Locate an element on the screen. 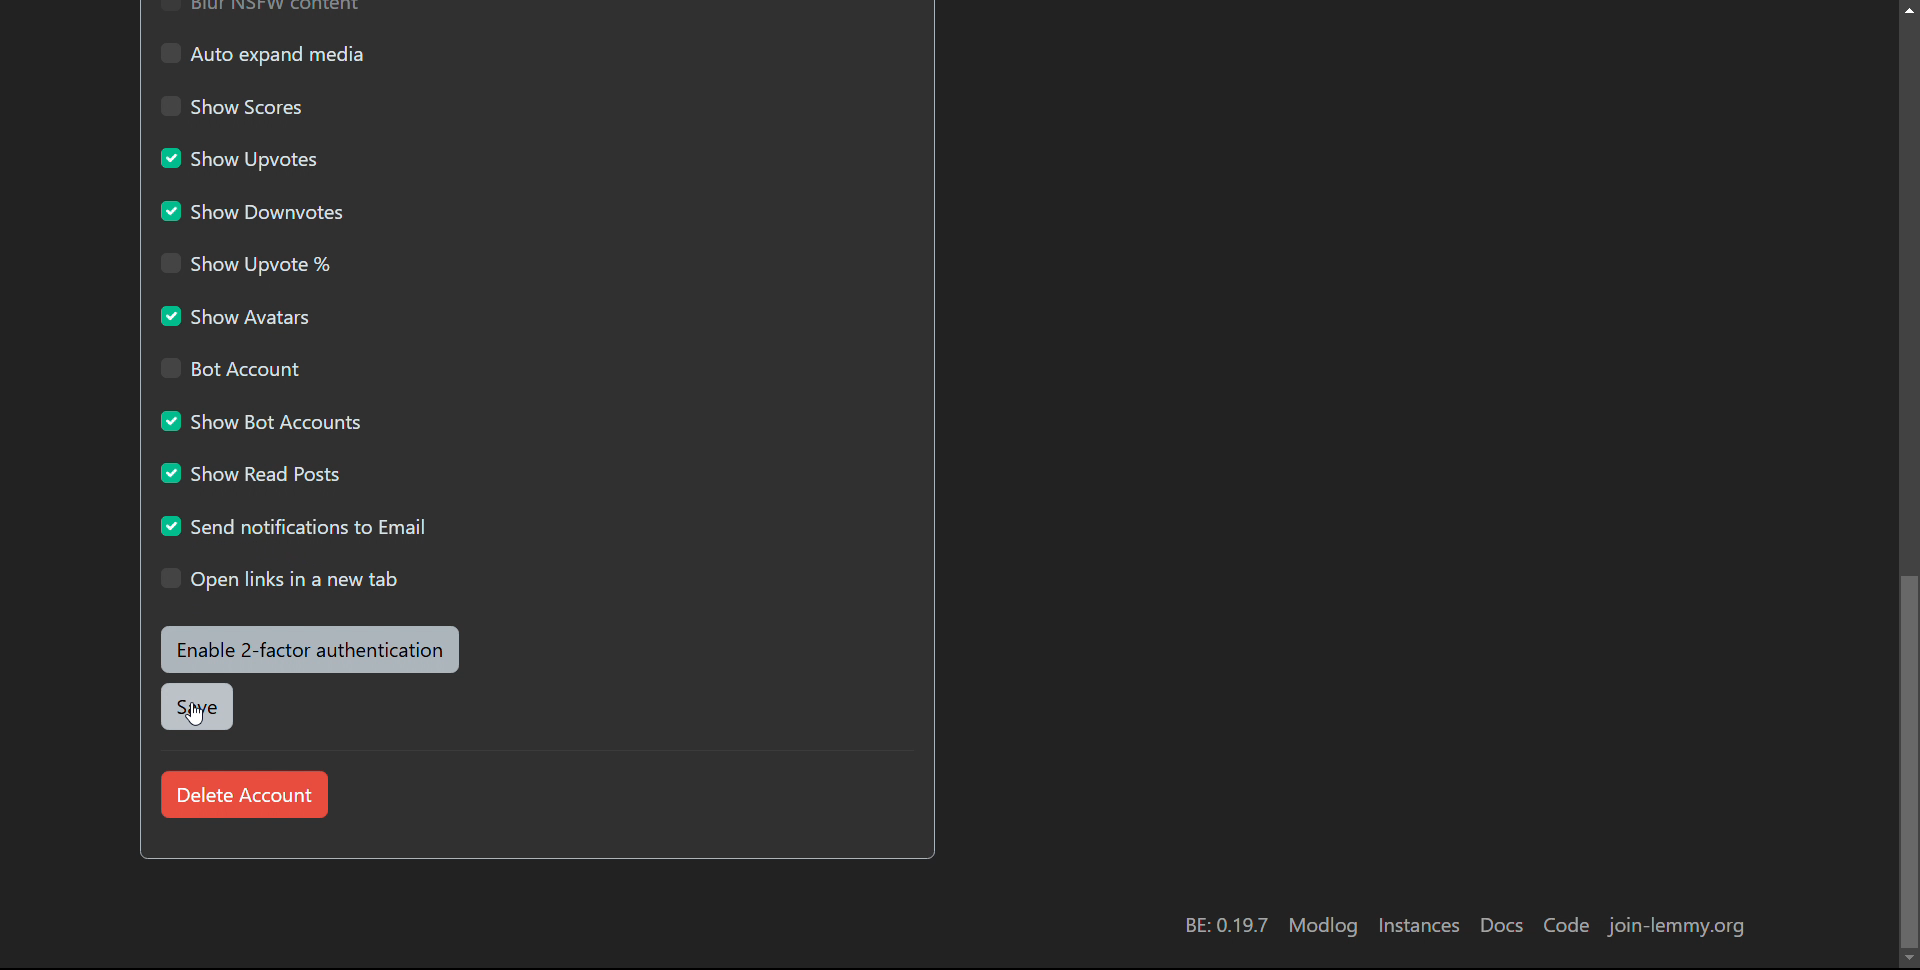 The width and height of the screenshot is (1920, 970). scrollbar moved is located at coordinates (1907, 761).